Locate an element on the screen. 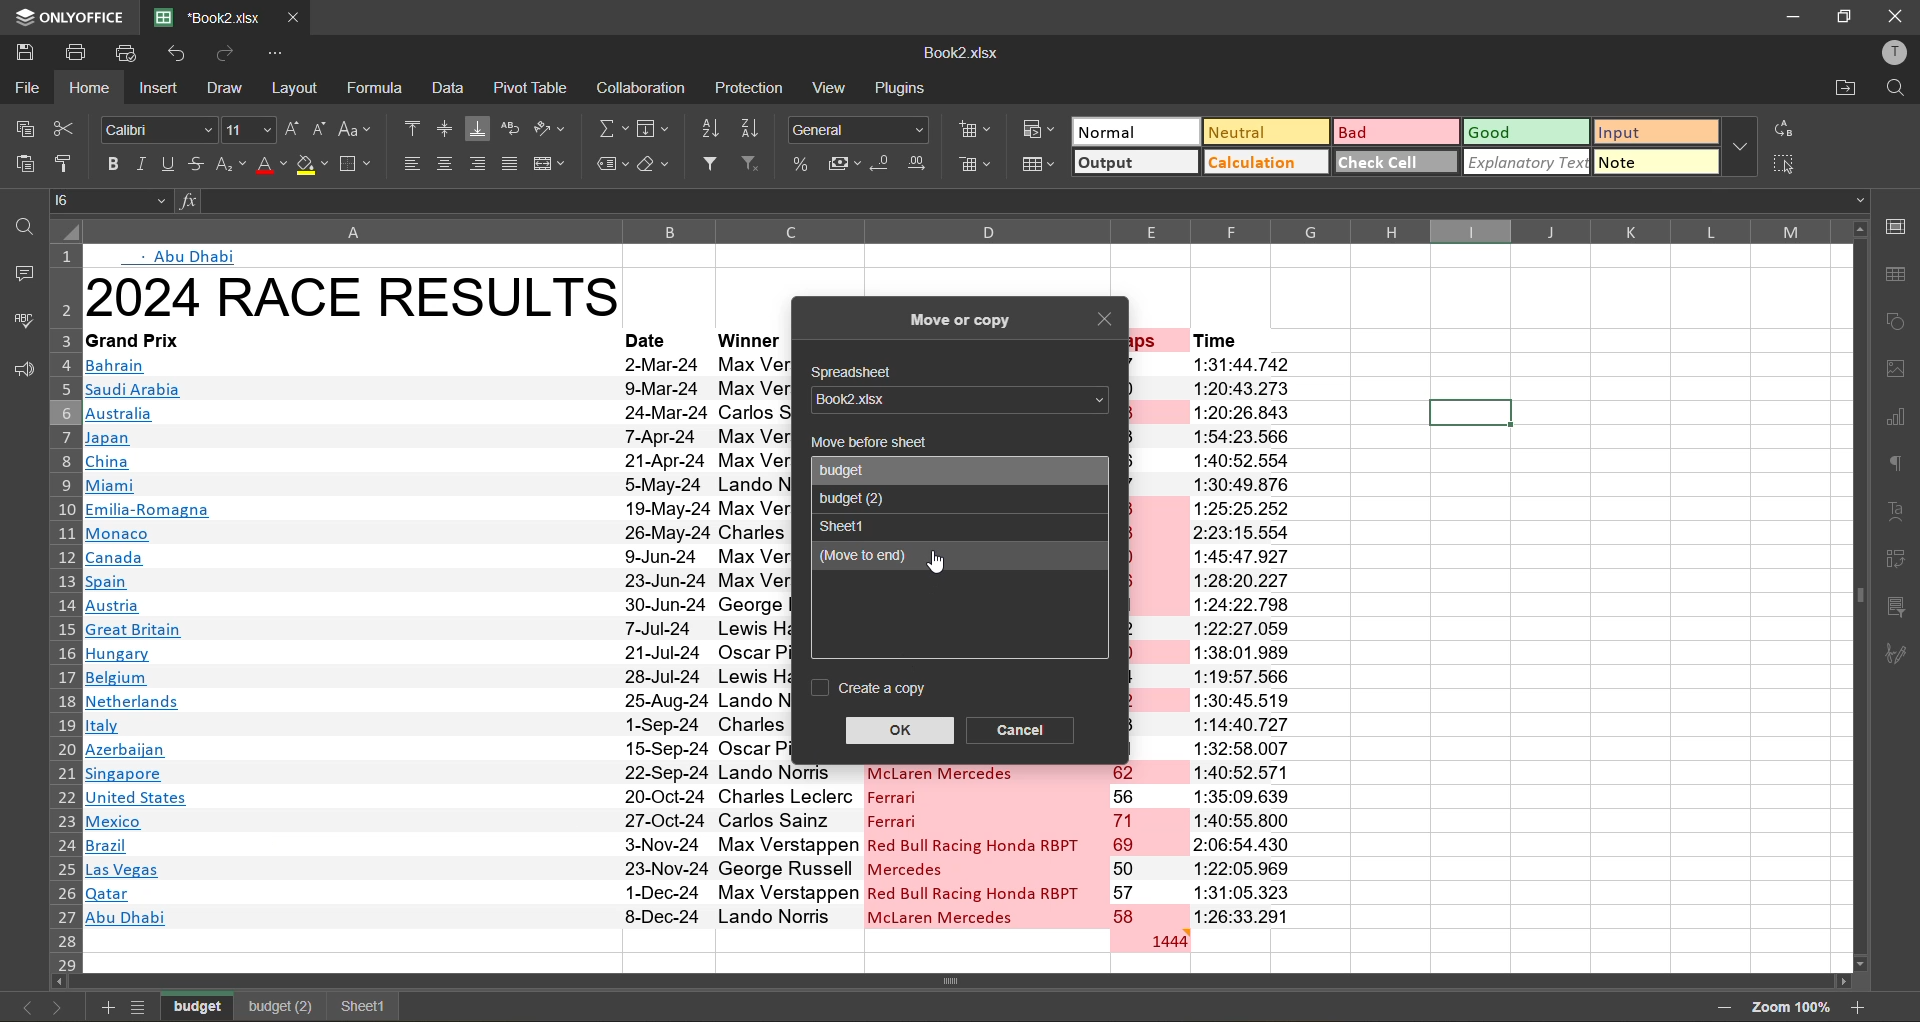 The height and width of the screenshot is (1022, 1920). move to end is located at coordinates (930, 557).